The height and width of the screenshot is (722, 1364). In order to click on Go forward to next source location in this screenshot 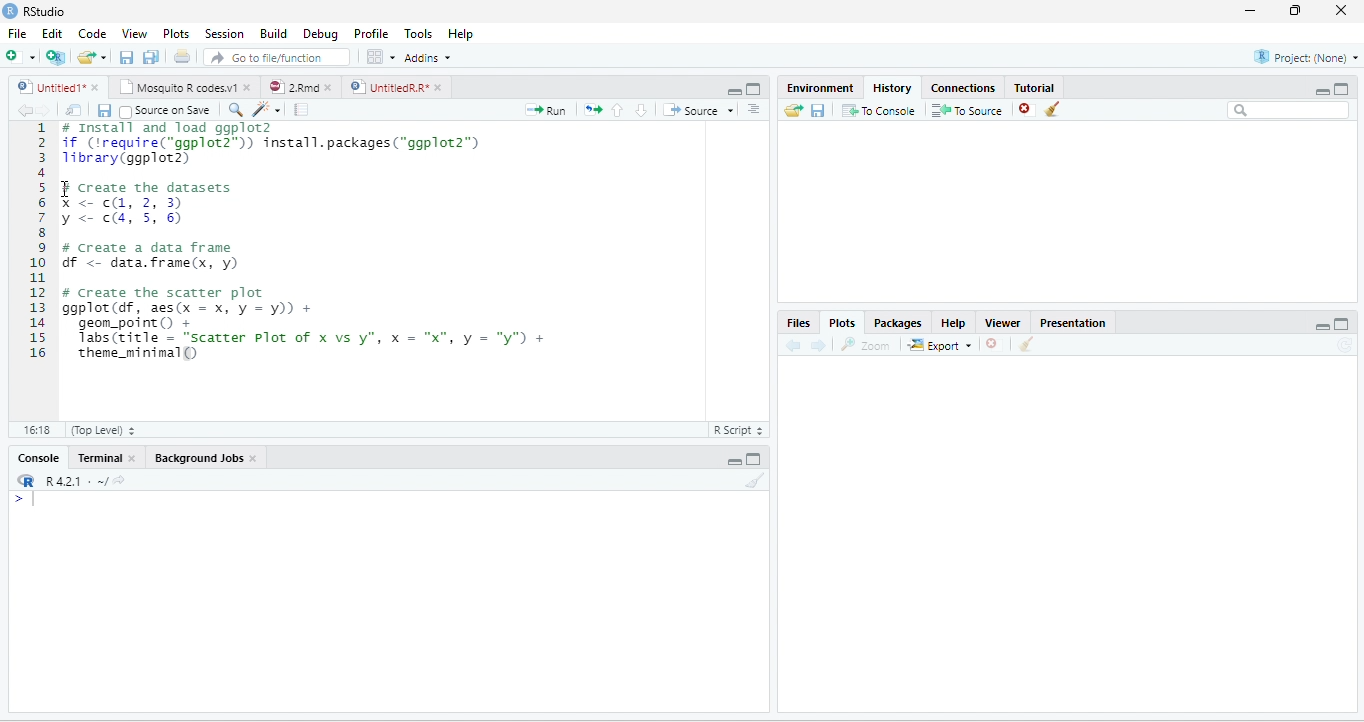, I will do `click(44, 111)`.